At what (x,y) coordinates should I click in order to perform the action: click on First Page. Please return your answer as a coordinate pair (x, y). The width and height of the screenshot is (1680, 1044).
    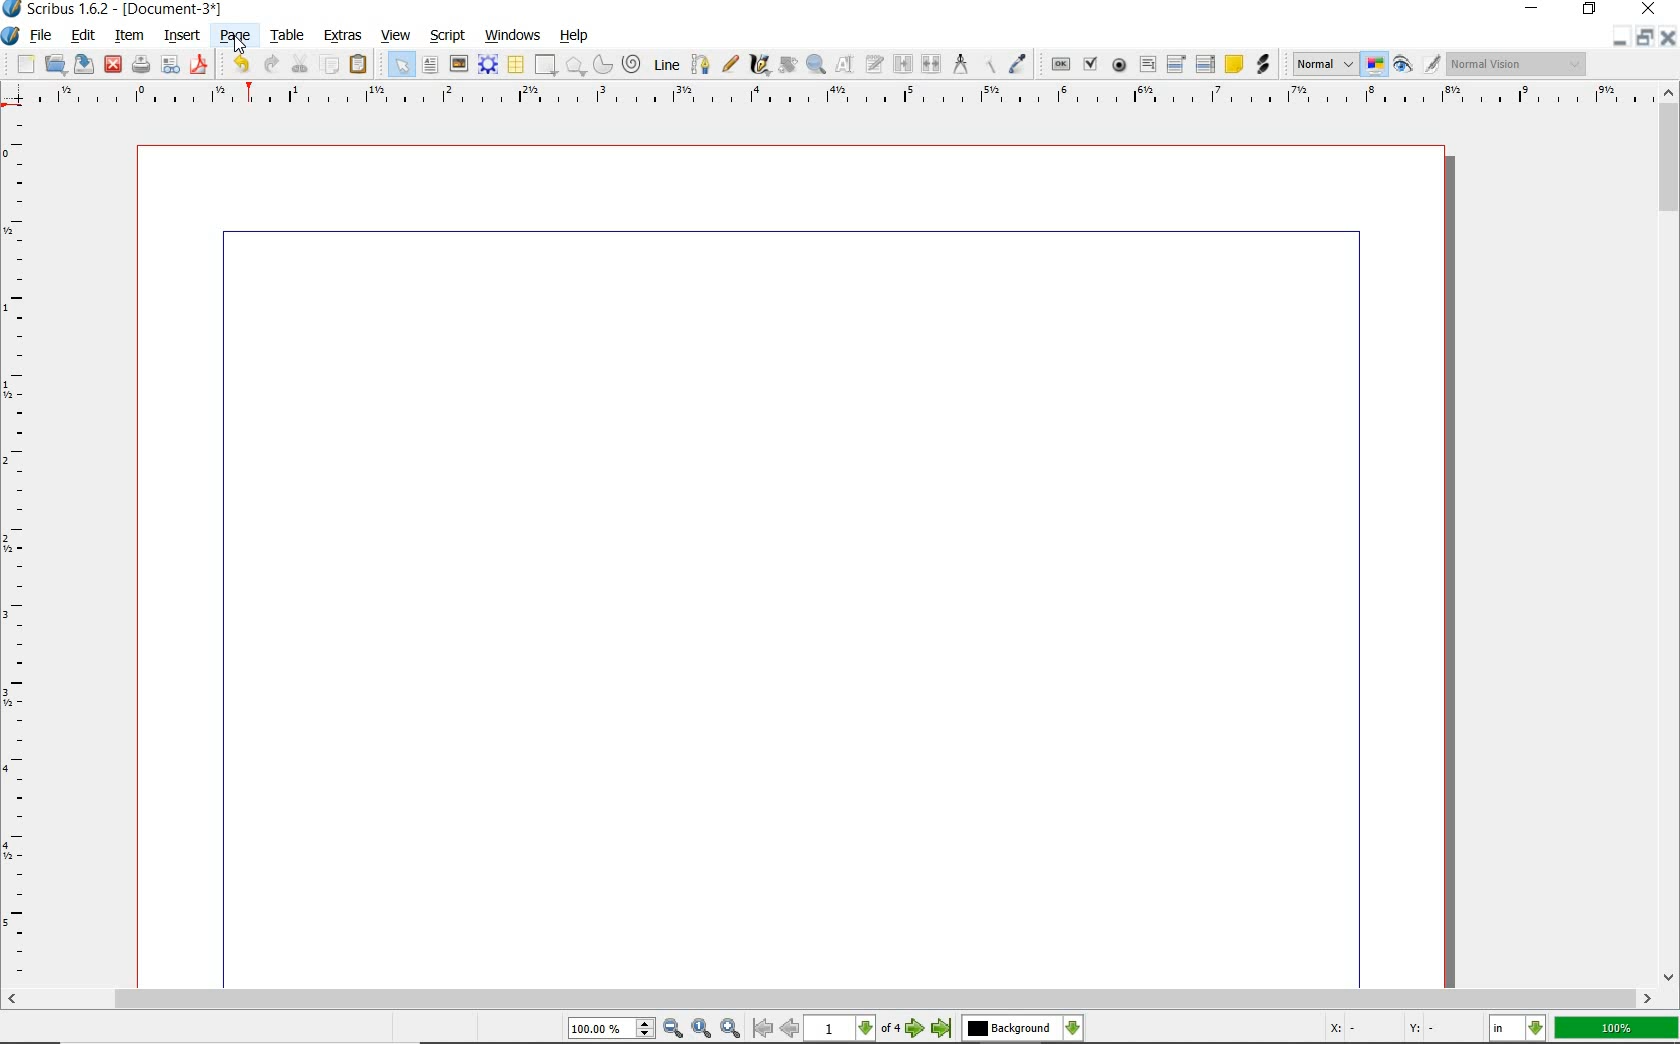
    Looking at the image, I should click on (760, 1029).